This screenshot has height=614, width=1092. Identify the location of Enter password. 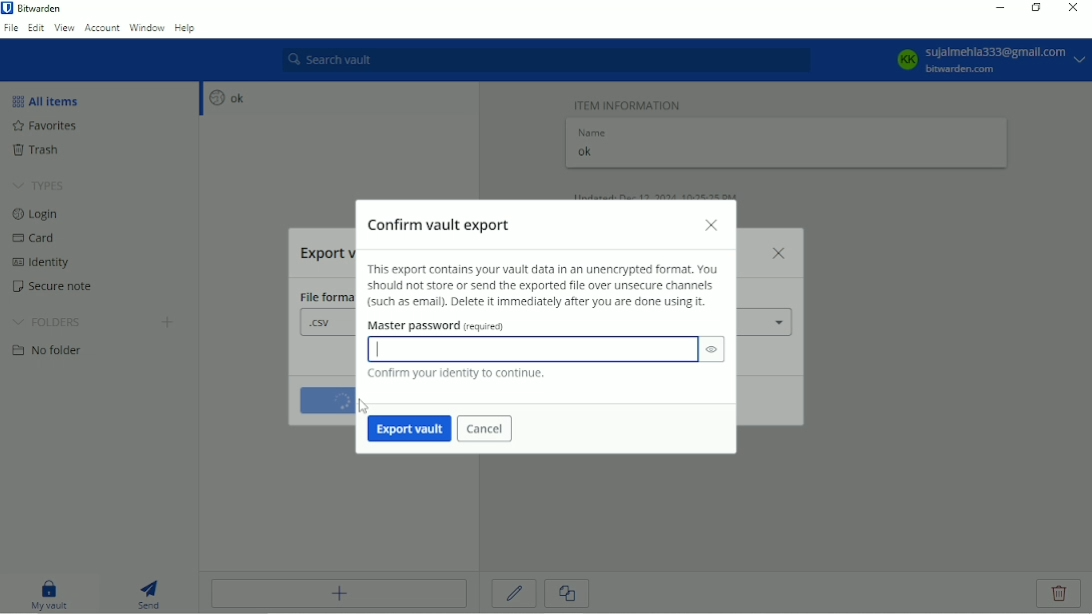
(534, 350).